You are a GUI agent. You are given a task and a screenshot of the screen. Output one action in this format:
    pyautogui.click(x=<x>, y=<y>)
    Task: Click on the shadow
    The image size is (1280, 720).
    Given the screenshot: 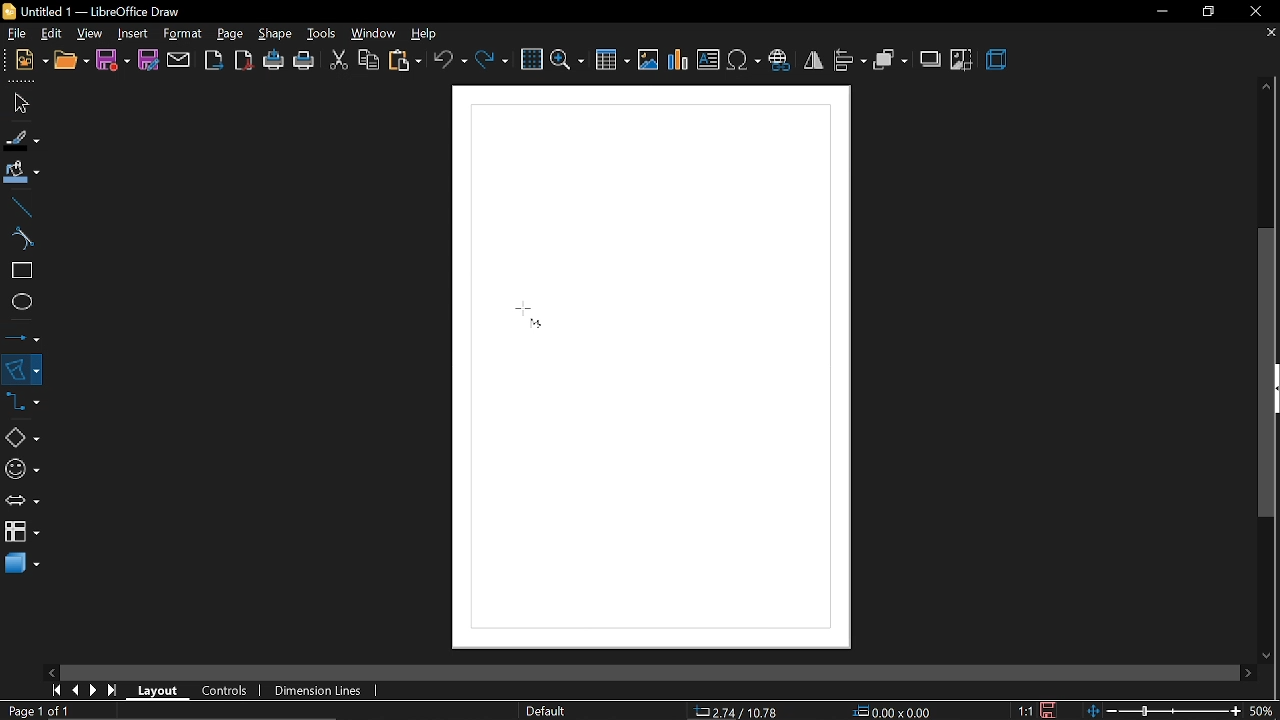 What is the action you would take?
    pyautogui.click(x=932, y=58)
    